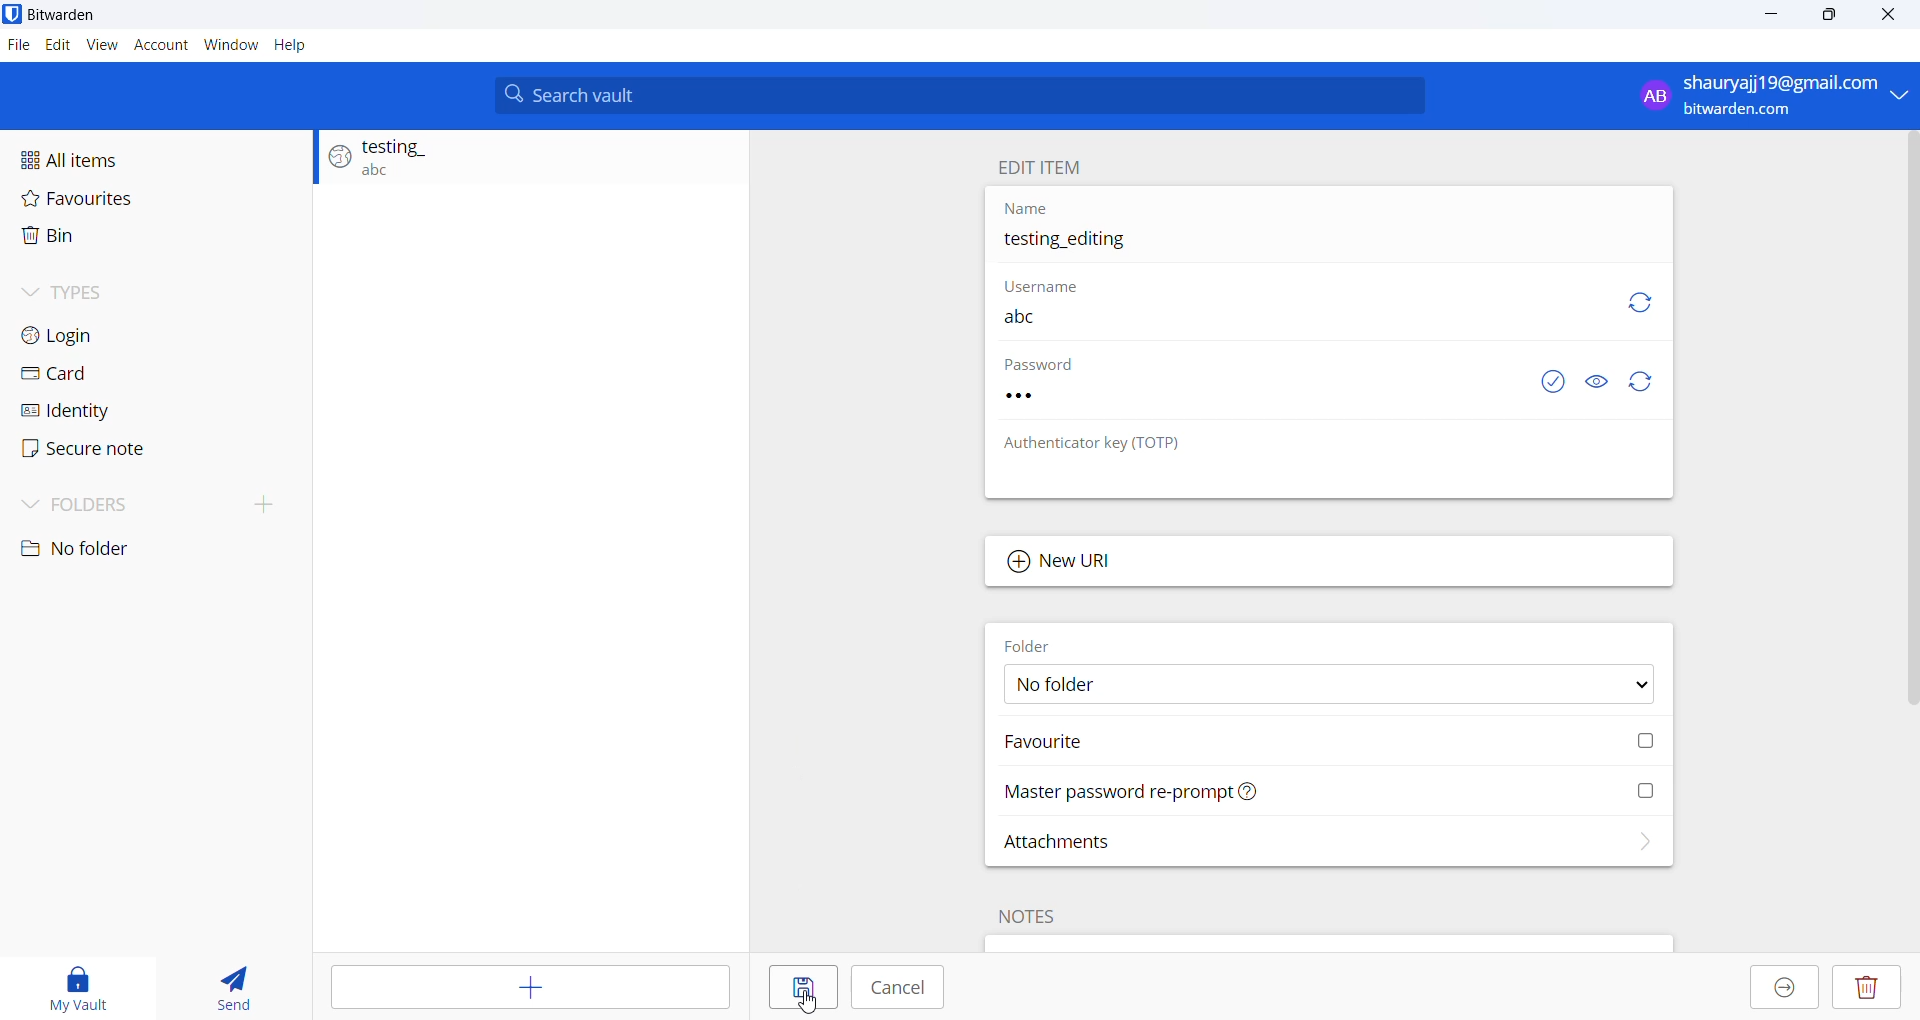 The width and height of the screenshot is (1920, 1020). What do you see at coordinates (57, 46) in the screenshot?
I see `Edit` at bounding box center [57, 46].